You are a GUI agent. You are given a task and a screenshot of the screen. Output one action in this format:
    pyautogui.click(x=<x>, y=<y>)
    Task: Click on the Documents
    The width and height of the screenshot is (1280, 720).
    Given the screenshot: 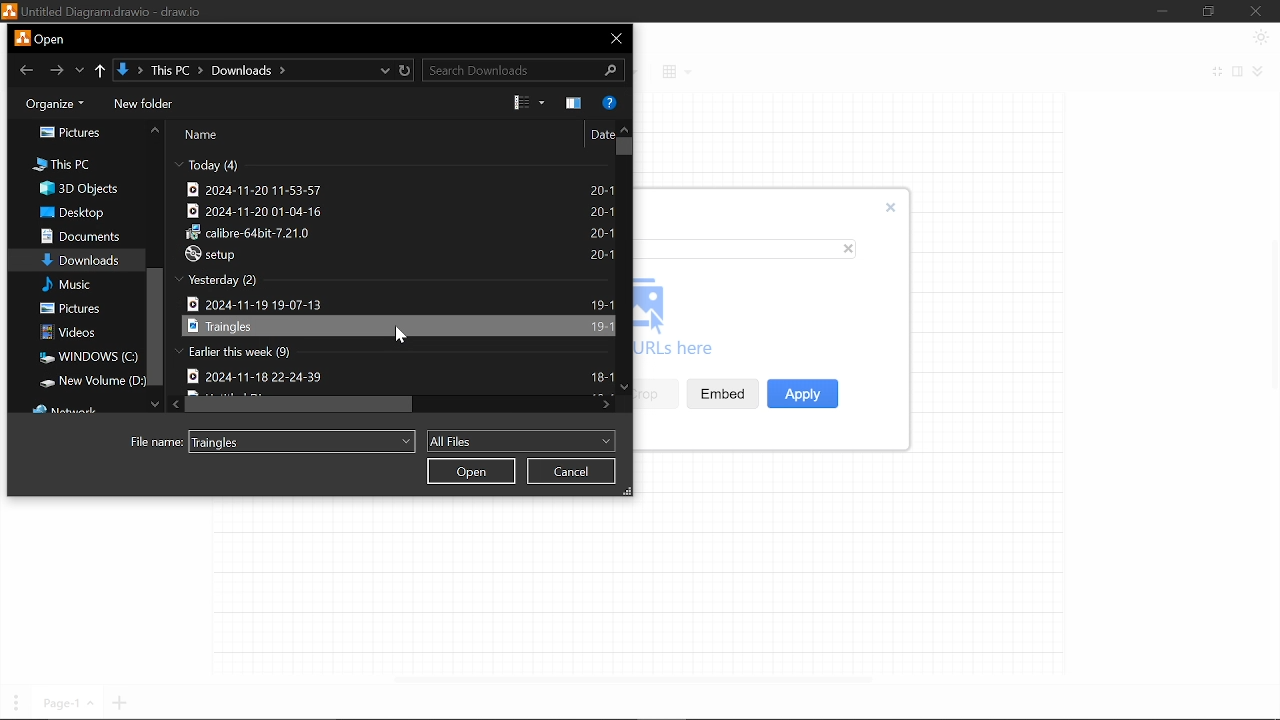 What is the action you would take?
    pyautogui.click(x=83, y=236)
    